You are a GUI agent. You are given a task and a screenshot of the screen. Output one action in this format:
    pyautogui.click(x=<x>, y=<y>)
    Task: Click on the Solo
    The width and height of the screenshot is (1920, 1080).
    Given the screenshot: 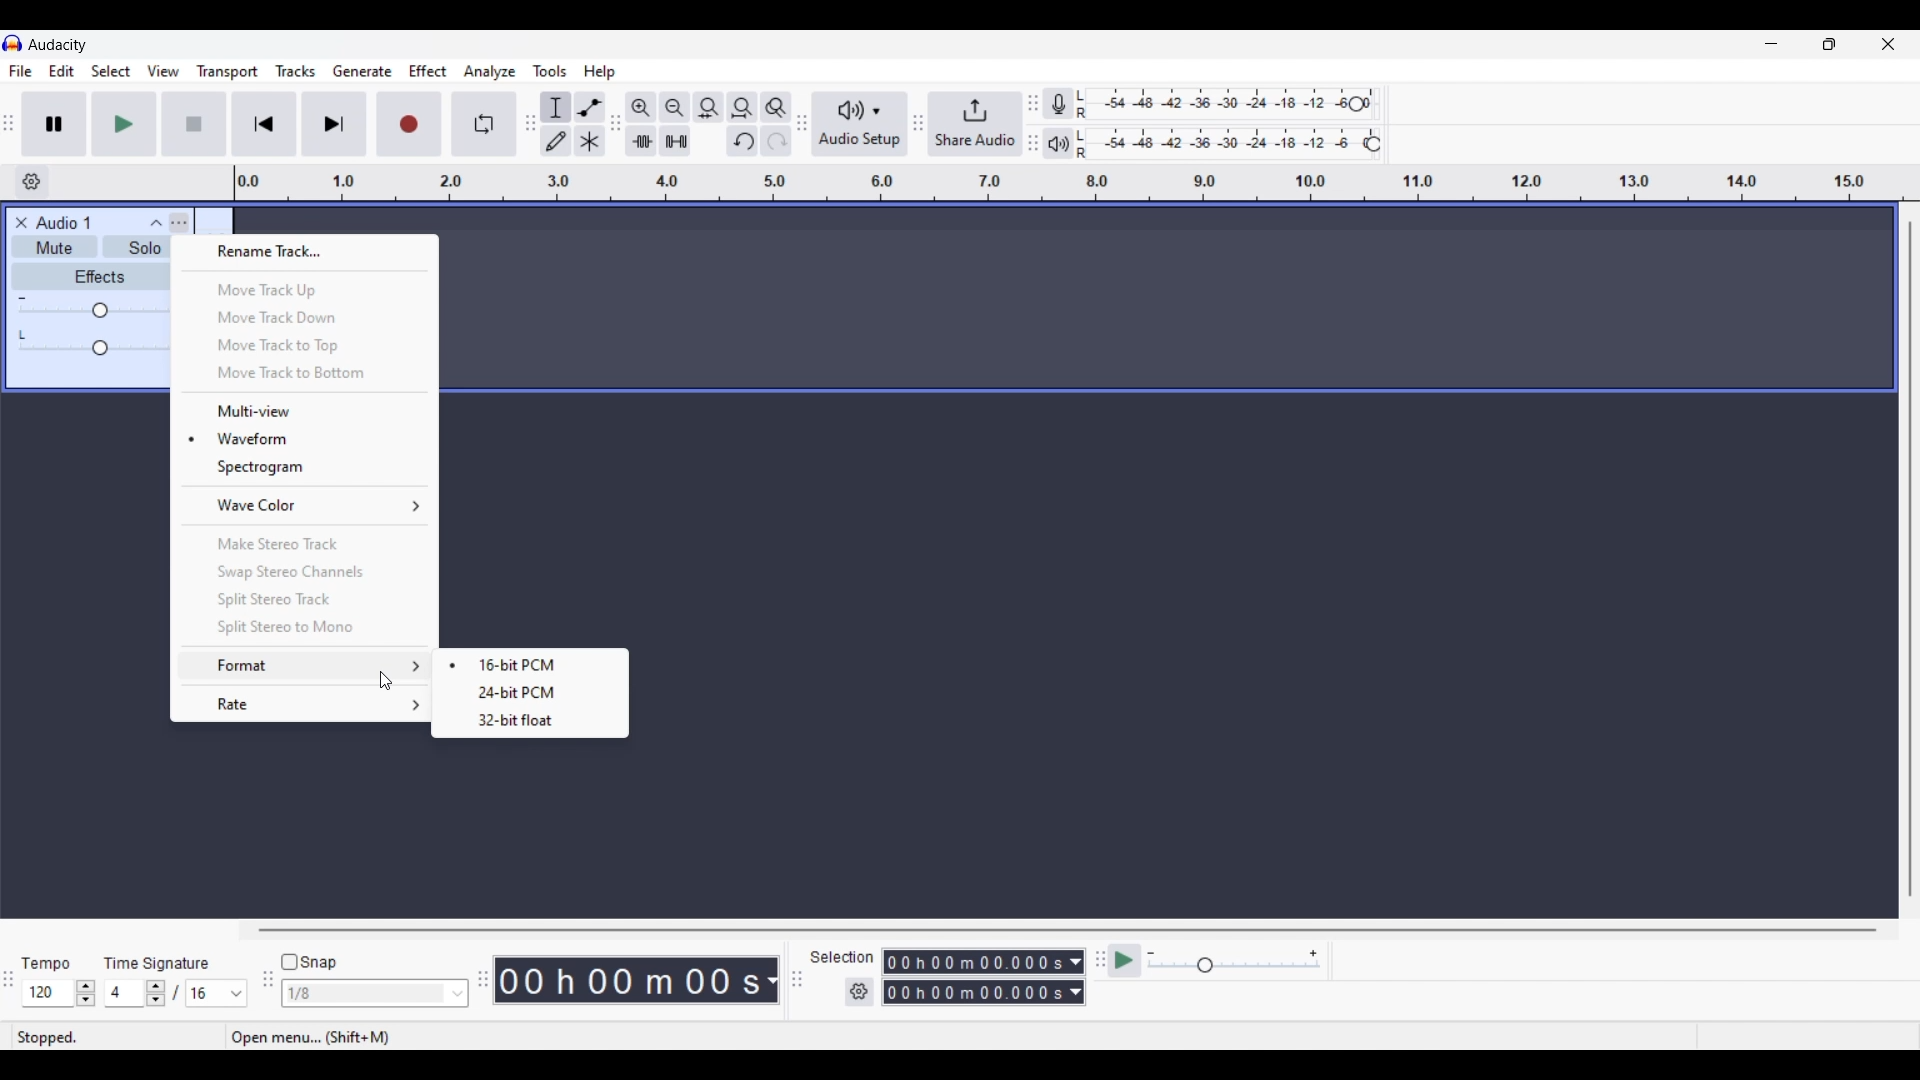 What is the action you would take?
    pyautogui.click(x=144, y=250)
    